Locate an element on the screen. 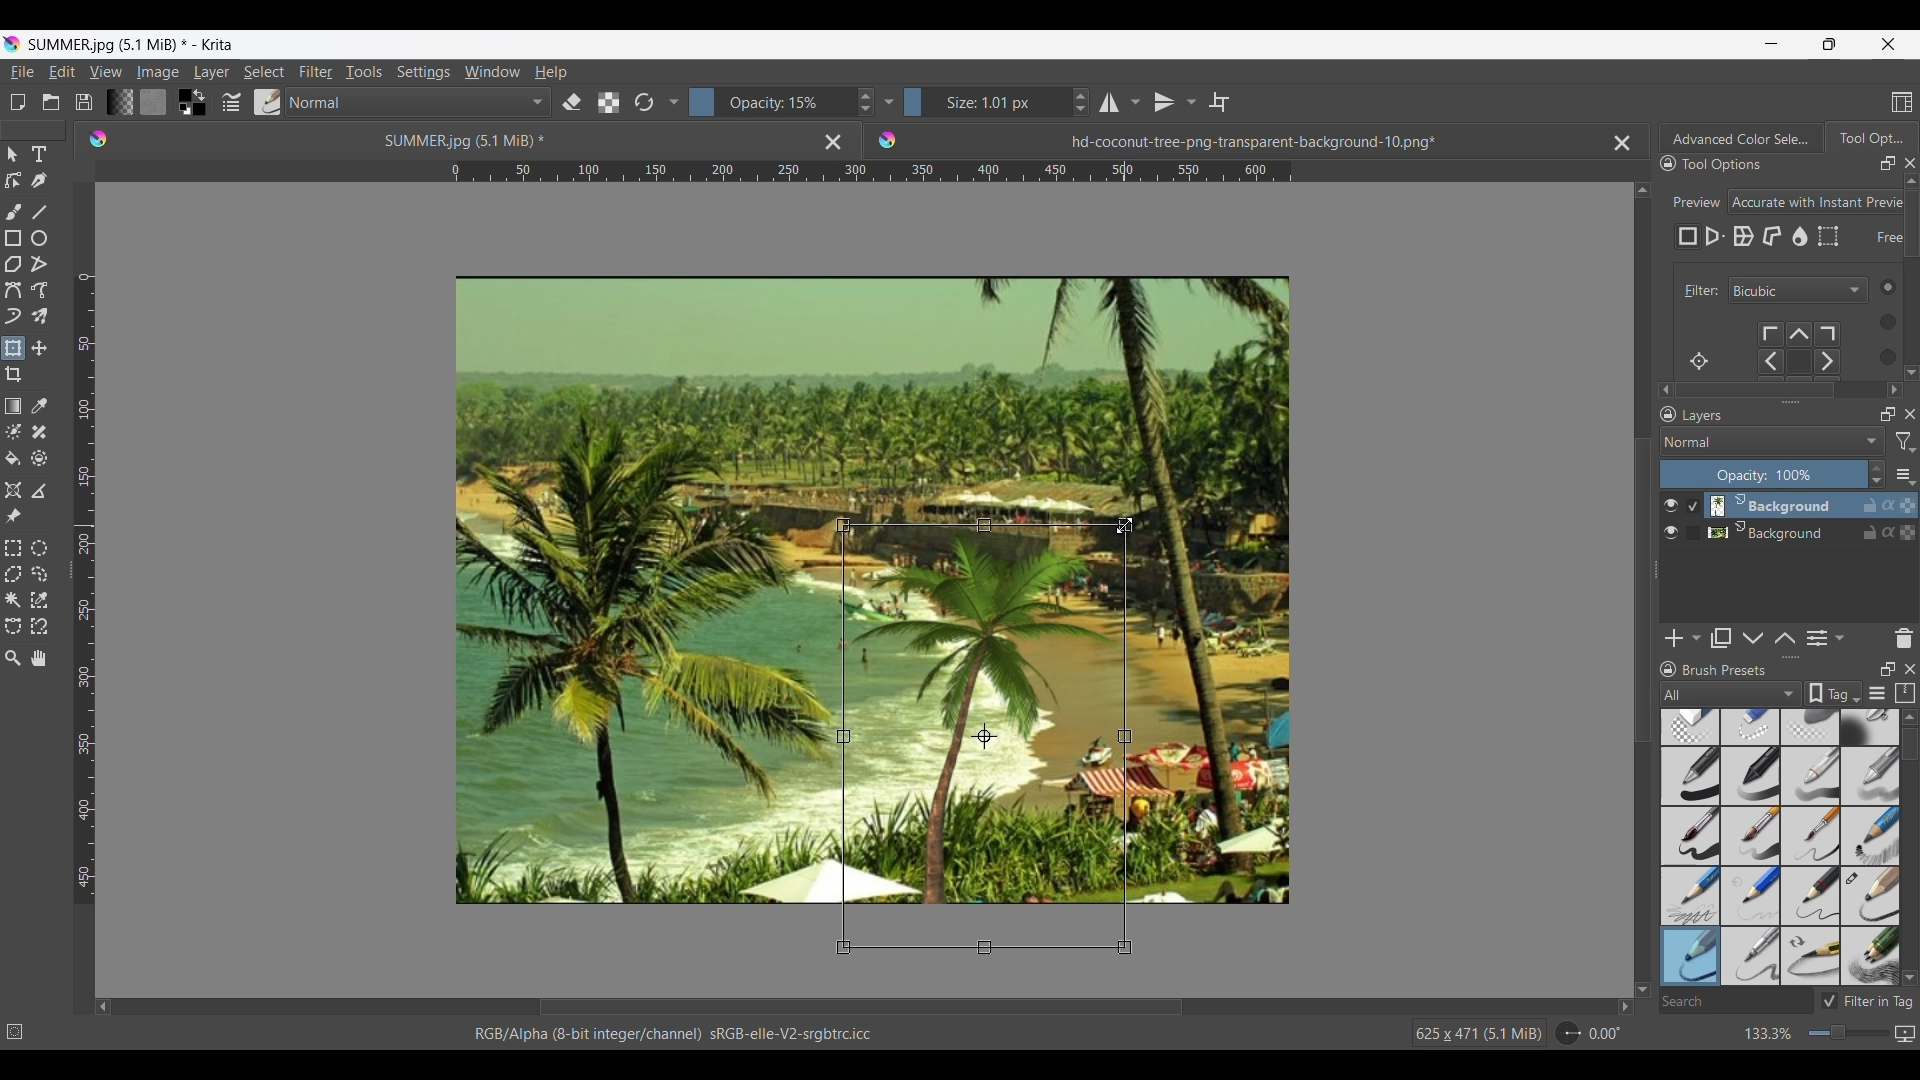 The image size is (1920, 1080). Edit layer property options is located at coordinates (1840, 638).